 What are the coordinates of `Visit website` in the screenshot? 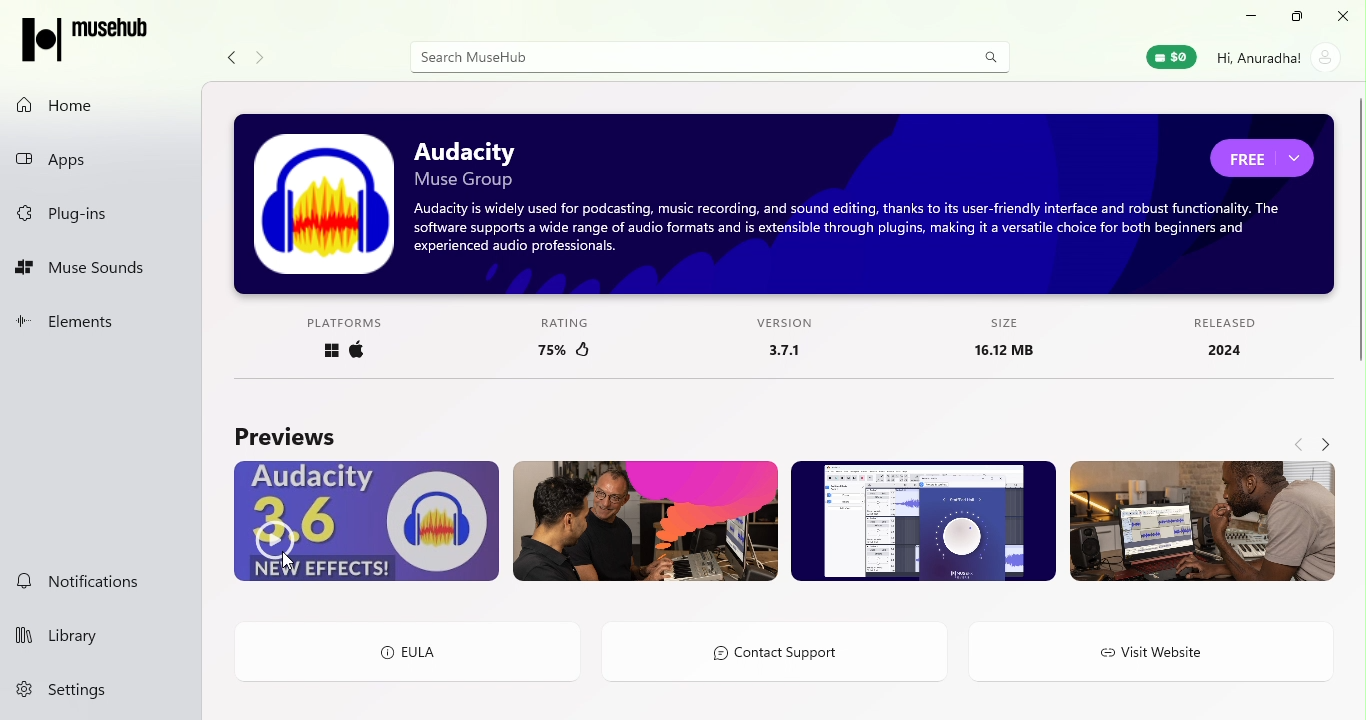 It's located at (1157, 656).